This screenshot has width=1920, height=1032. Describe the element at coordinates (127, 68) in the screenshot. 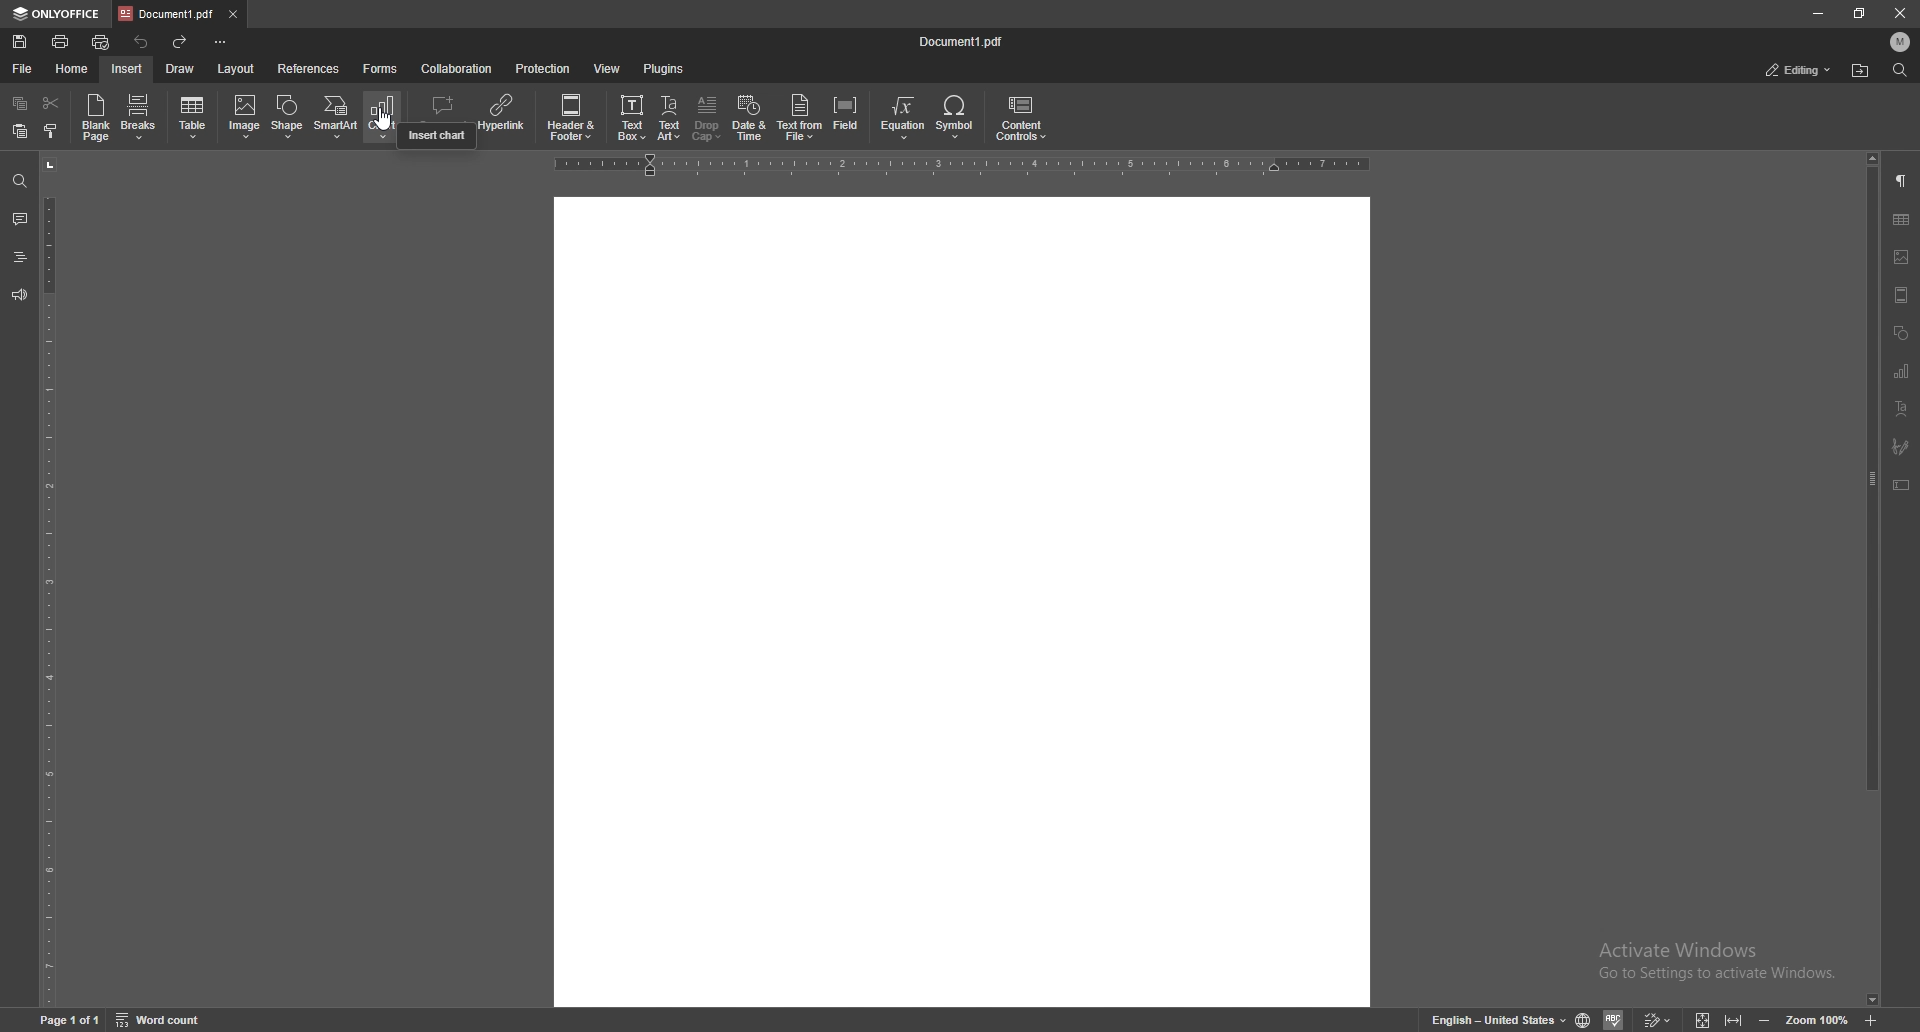

I see `insert` at that location.